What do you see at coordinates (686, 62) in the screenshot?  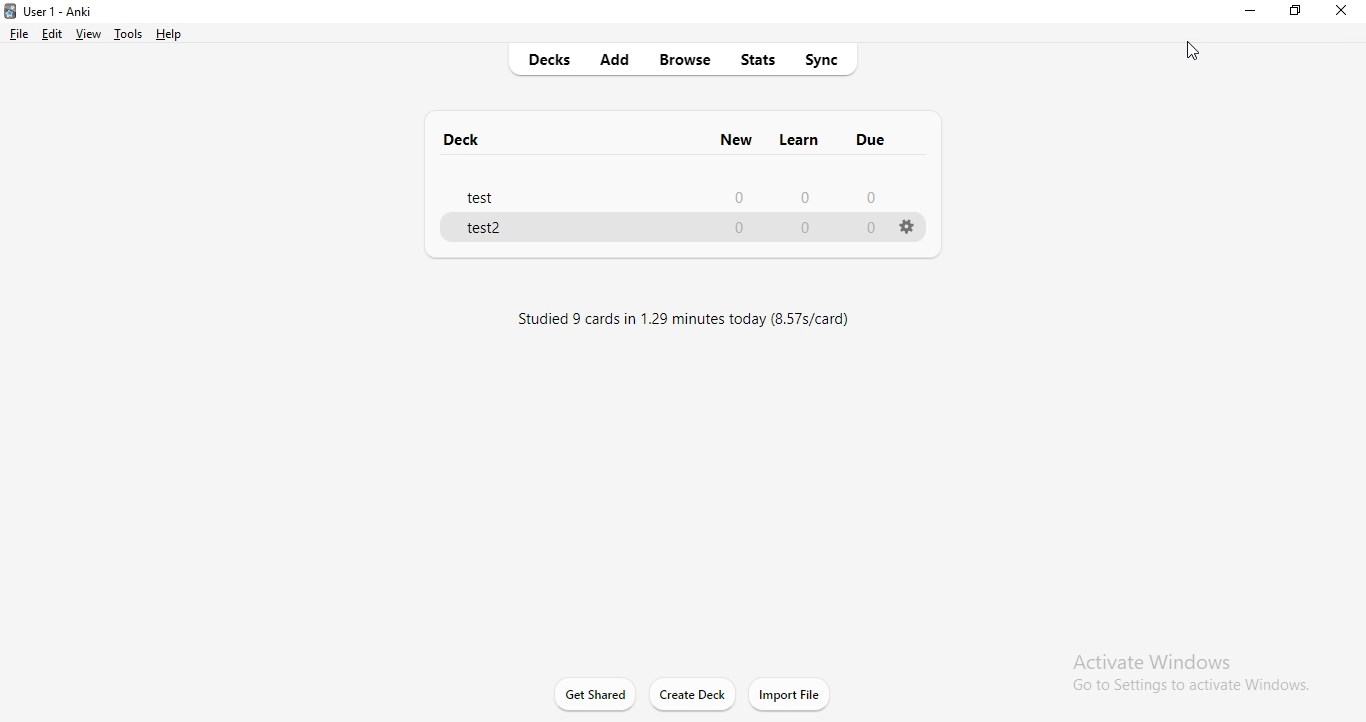 I see `browse` at bounding box center [686, 62].